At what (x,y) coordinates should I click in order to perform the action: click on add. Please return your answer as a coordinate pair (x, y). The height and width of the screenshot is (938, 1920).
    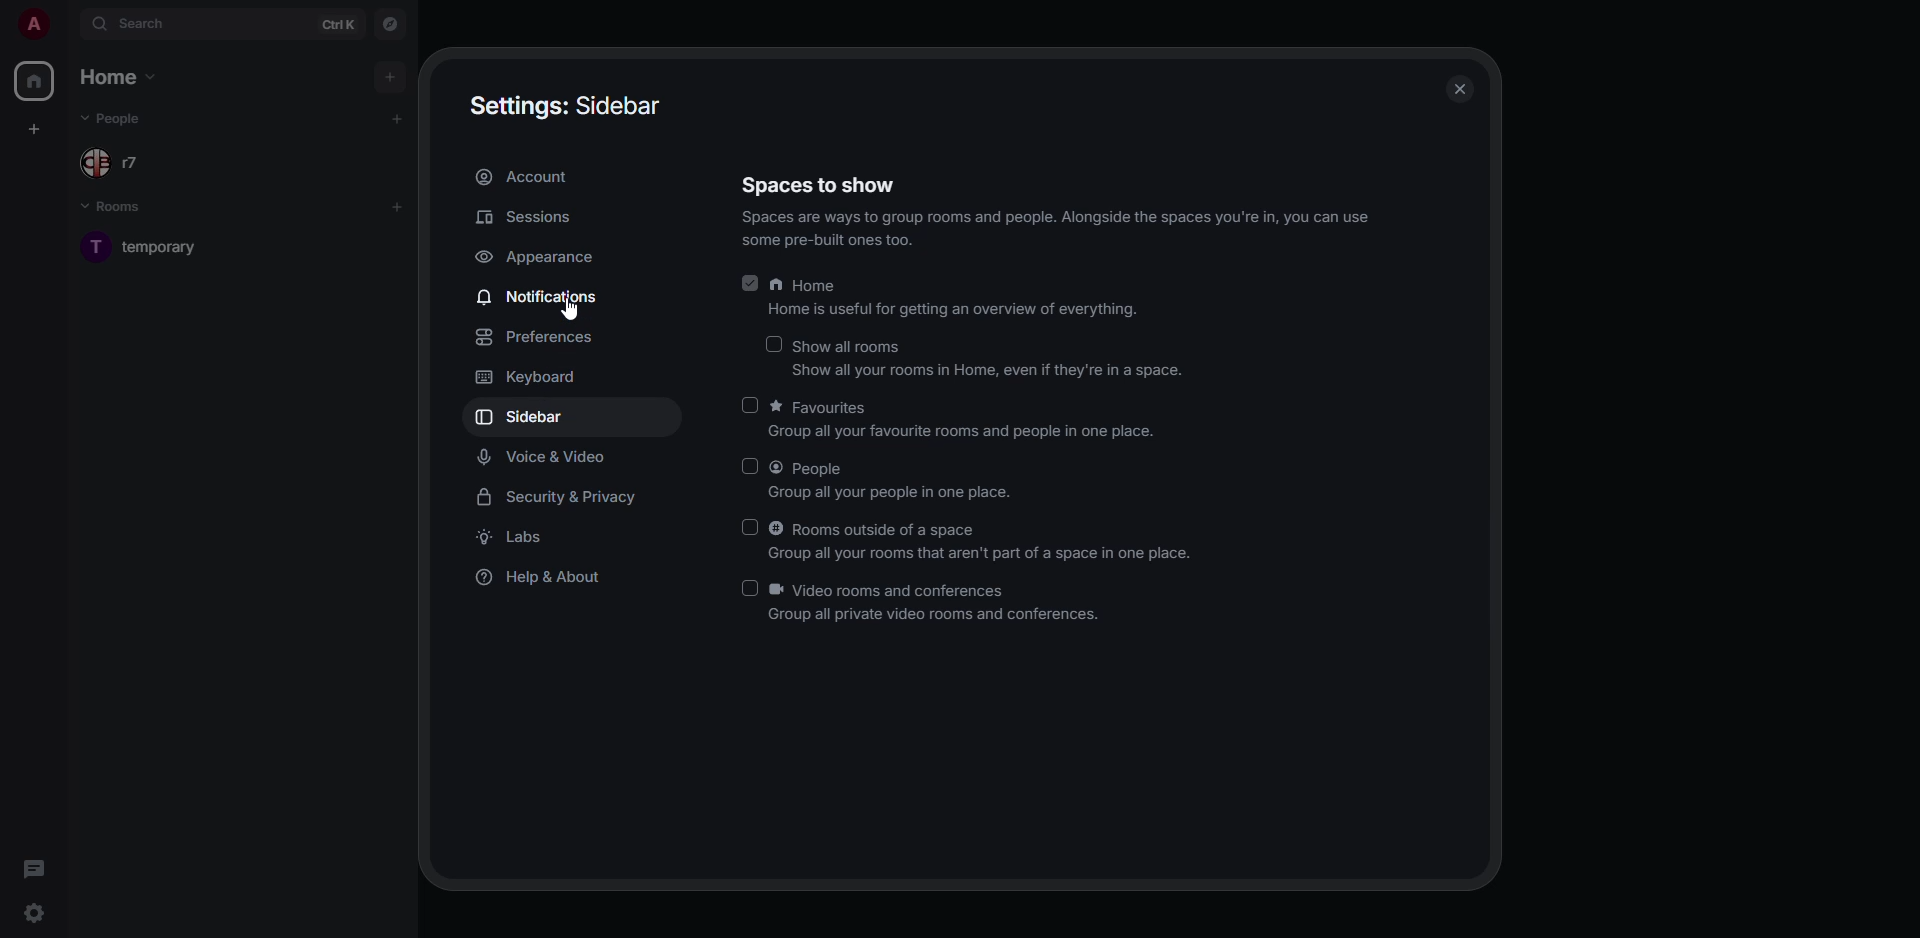
    Looking at the image, I should click on (388, 75).